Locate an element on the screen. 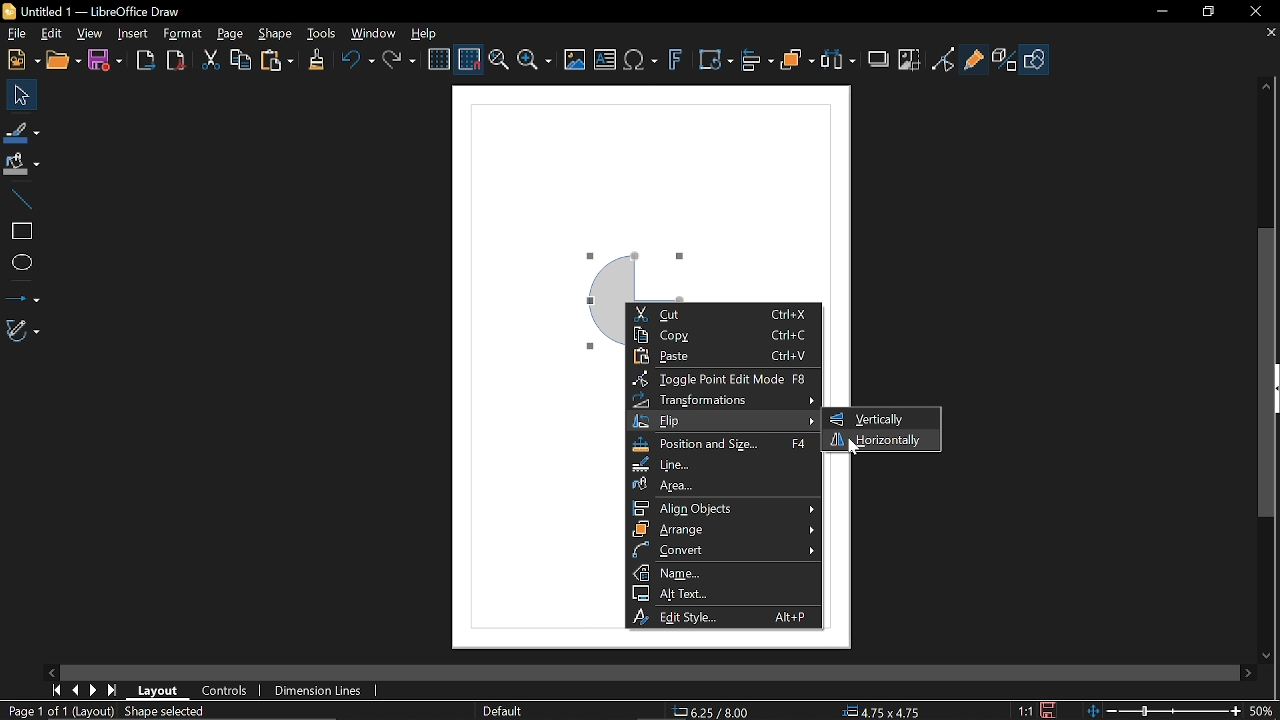 This screenshot has width=1280, height=720. Align is located at coordinates (724, 508).